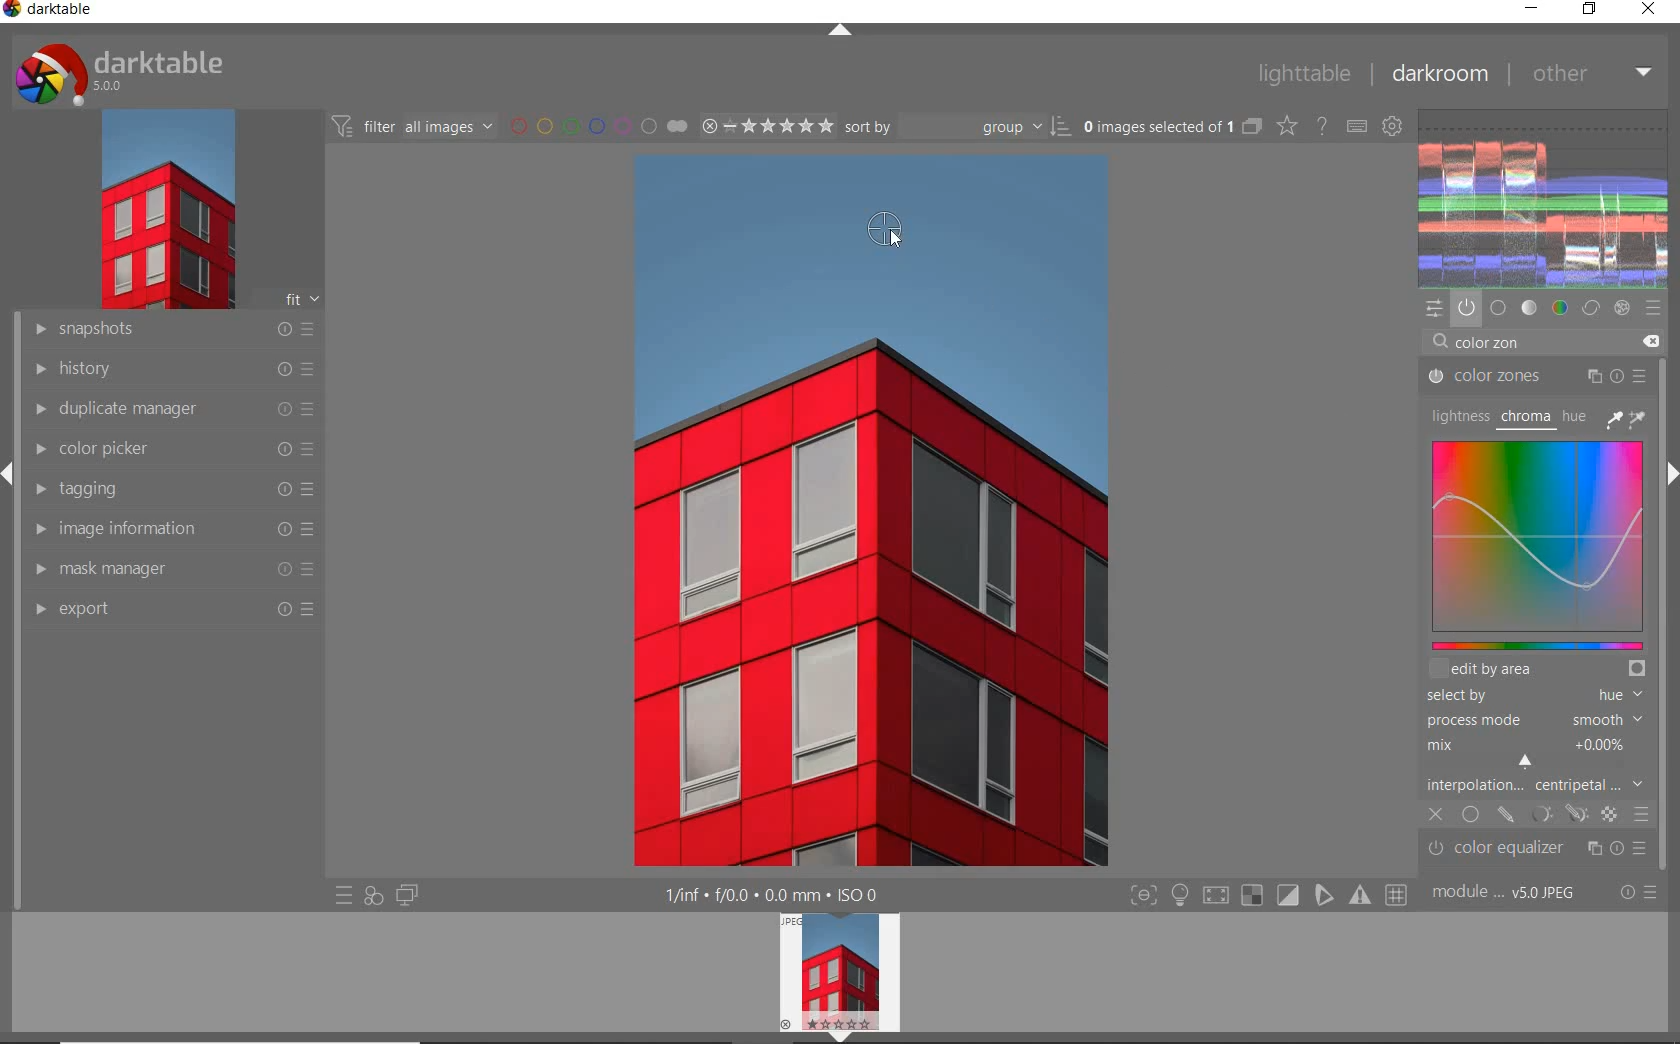 This screenshot has height=1044, width=1680. What do you see at coordinates (1357, 896) in the screenshot?
I see `focus mask` at bounding box center [1357, 896].